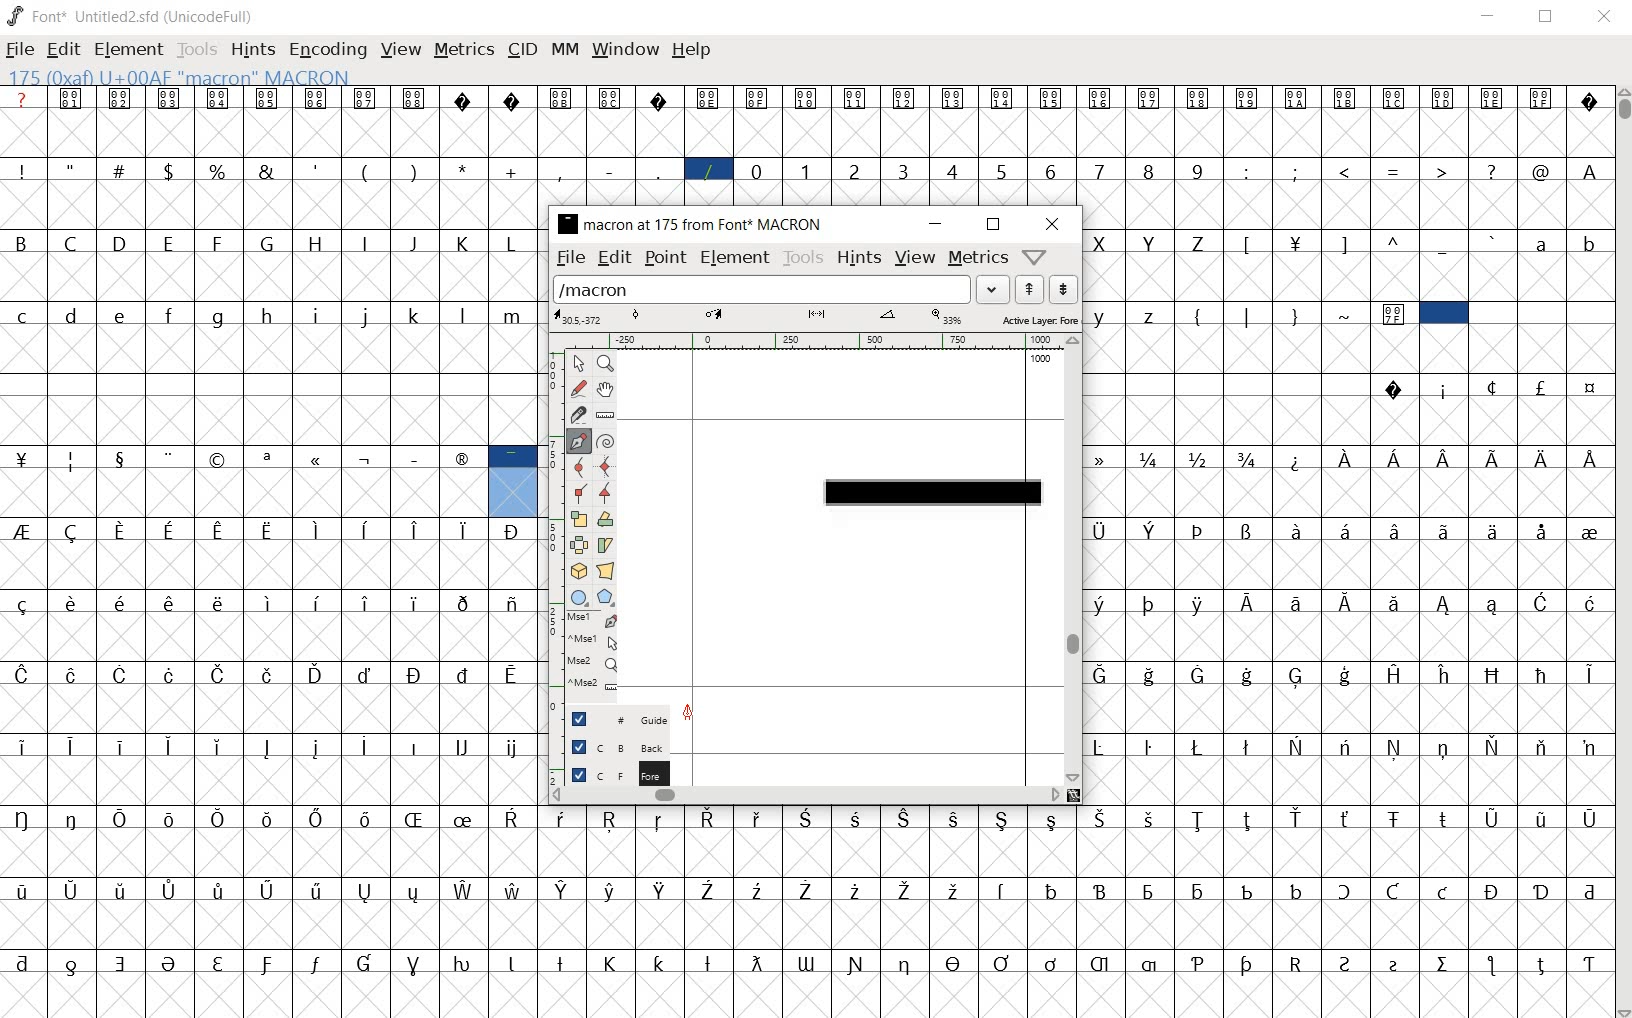 The width and height of the screenshot is (1632, 1018). Describe the element at coordinates (1541, 601) in the screenshot. I see `Symbol` at that location.